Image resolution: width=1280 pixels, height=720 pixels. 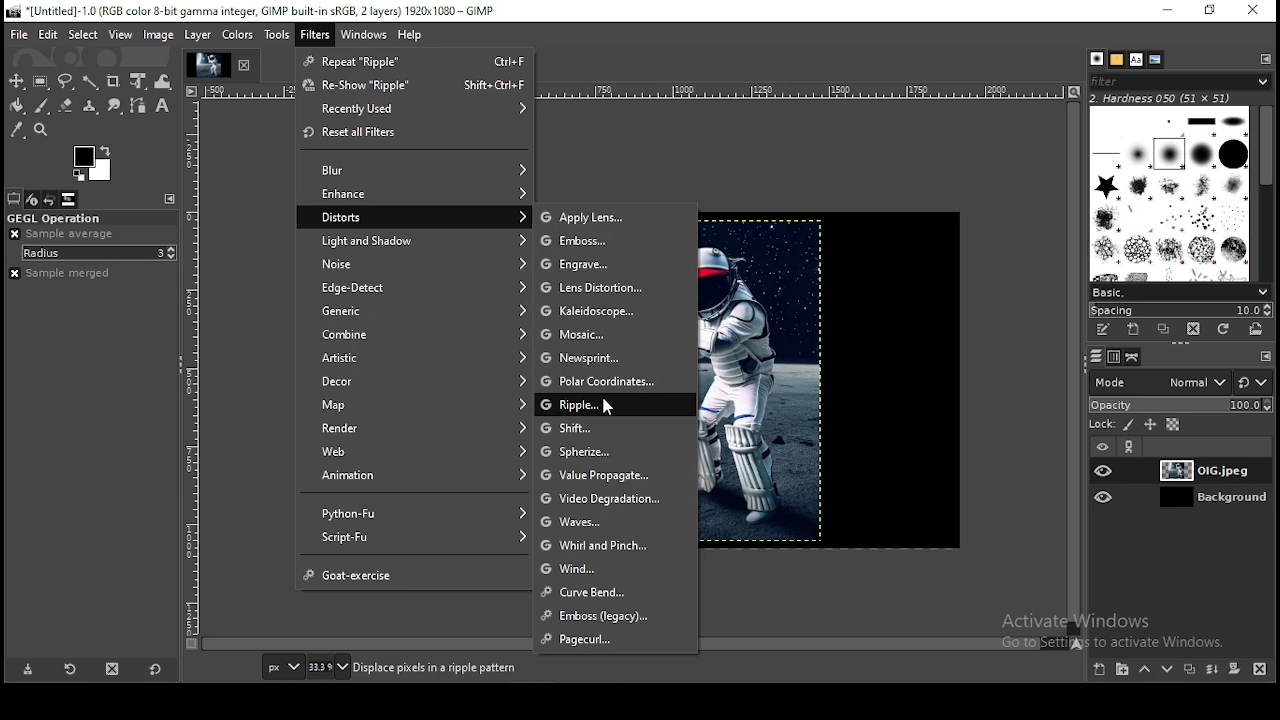 What do you see at coordinates (14, 199) in the screenshot?
I see `tool option` at bounding box center [14, 199].